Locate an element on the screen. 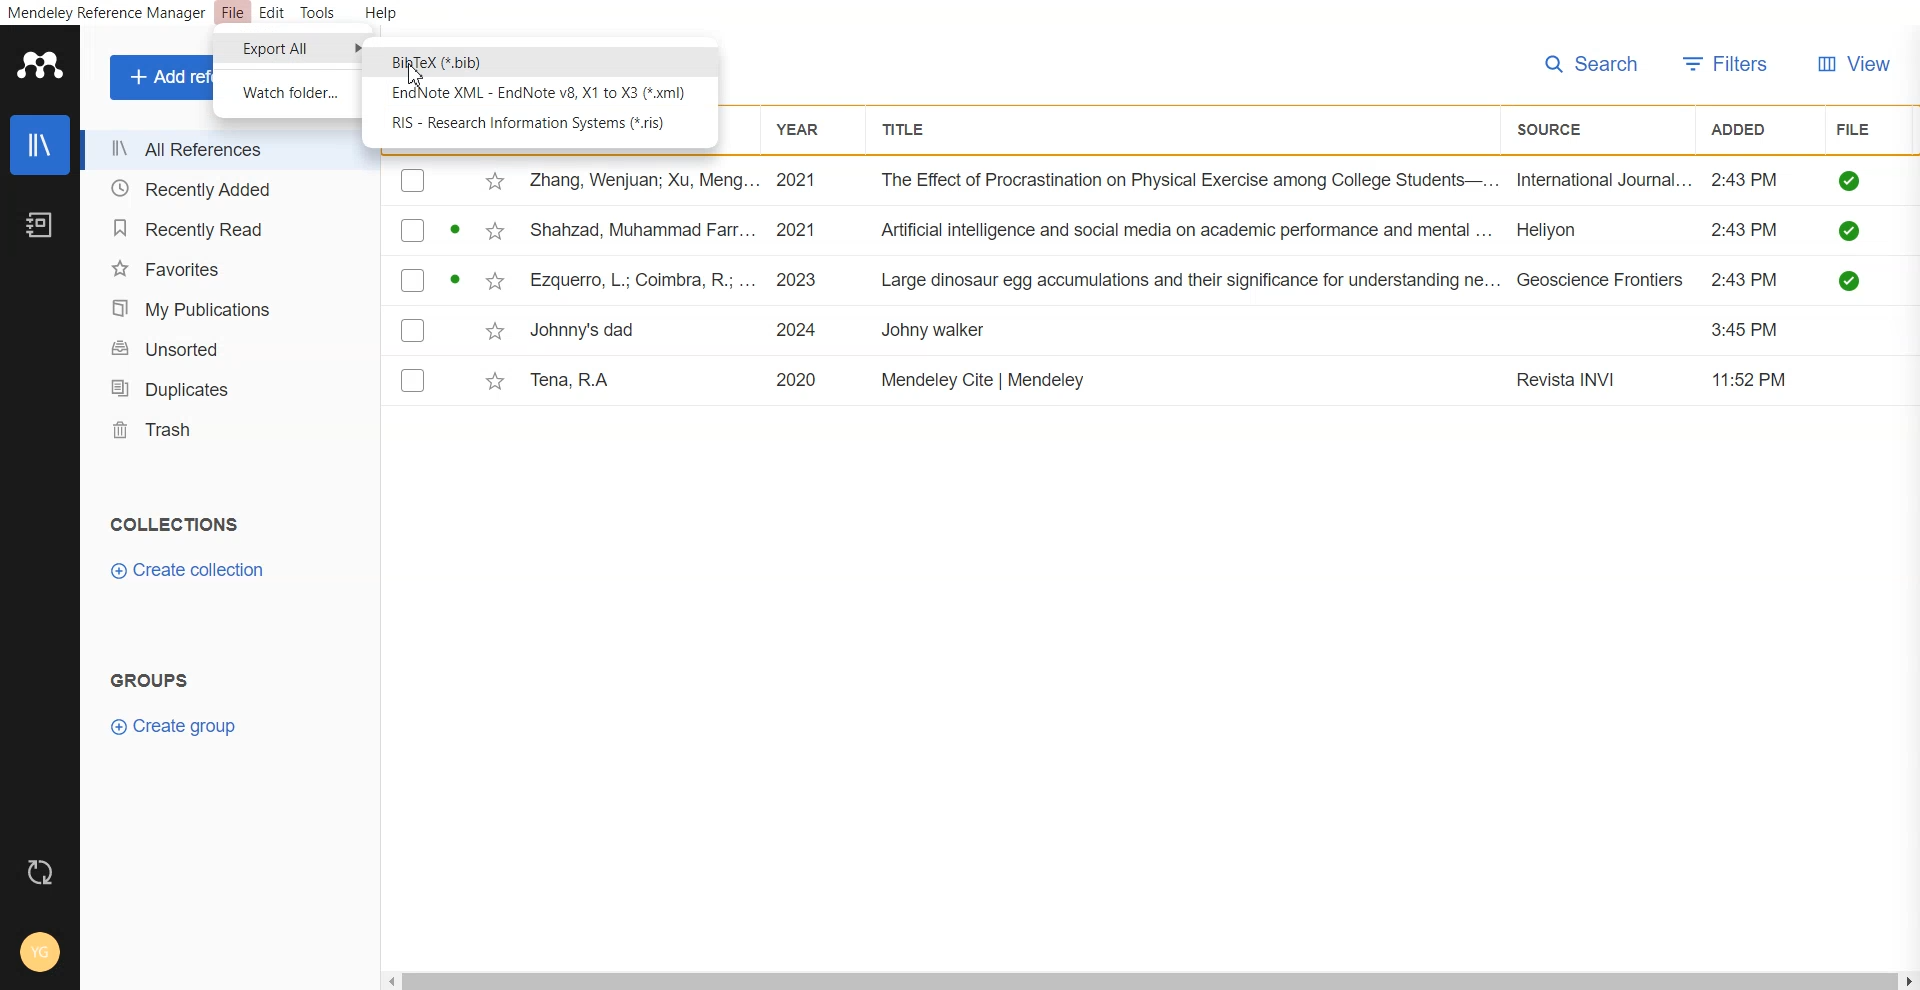 The image size is (1920, 990). Create group is located at coordinates (173, 726).